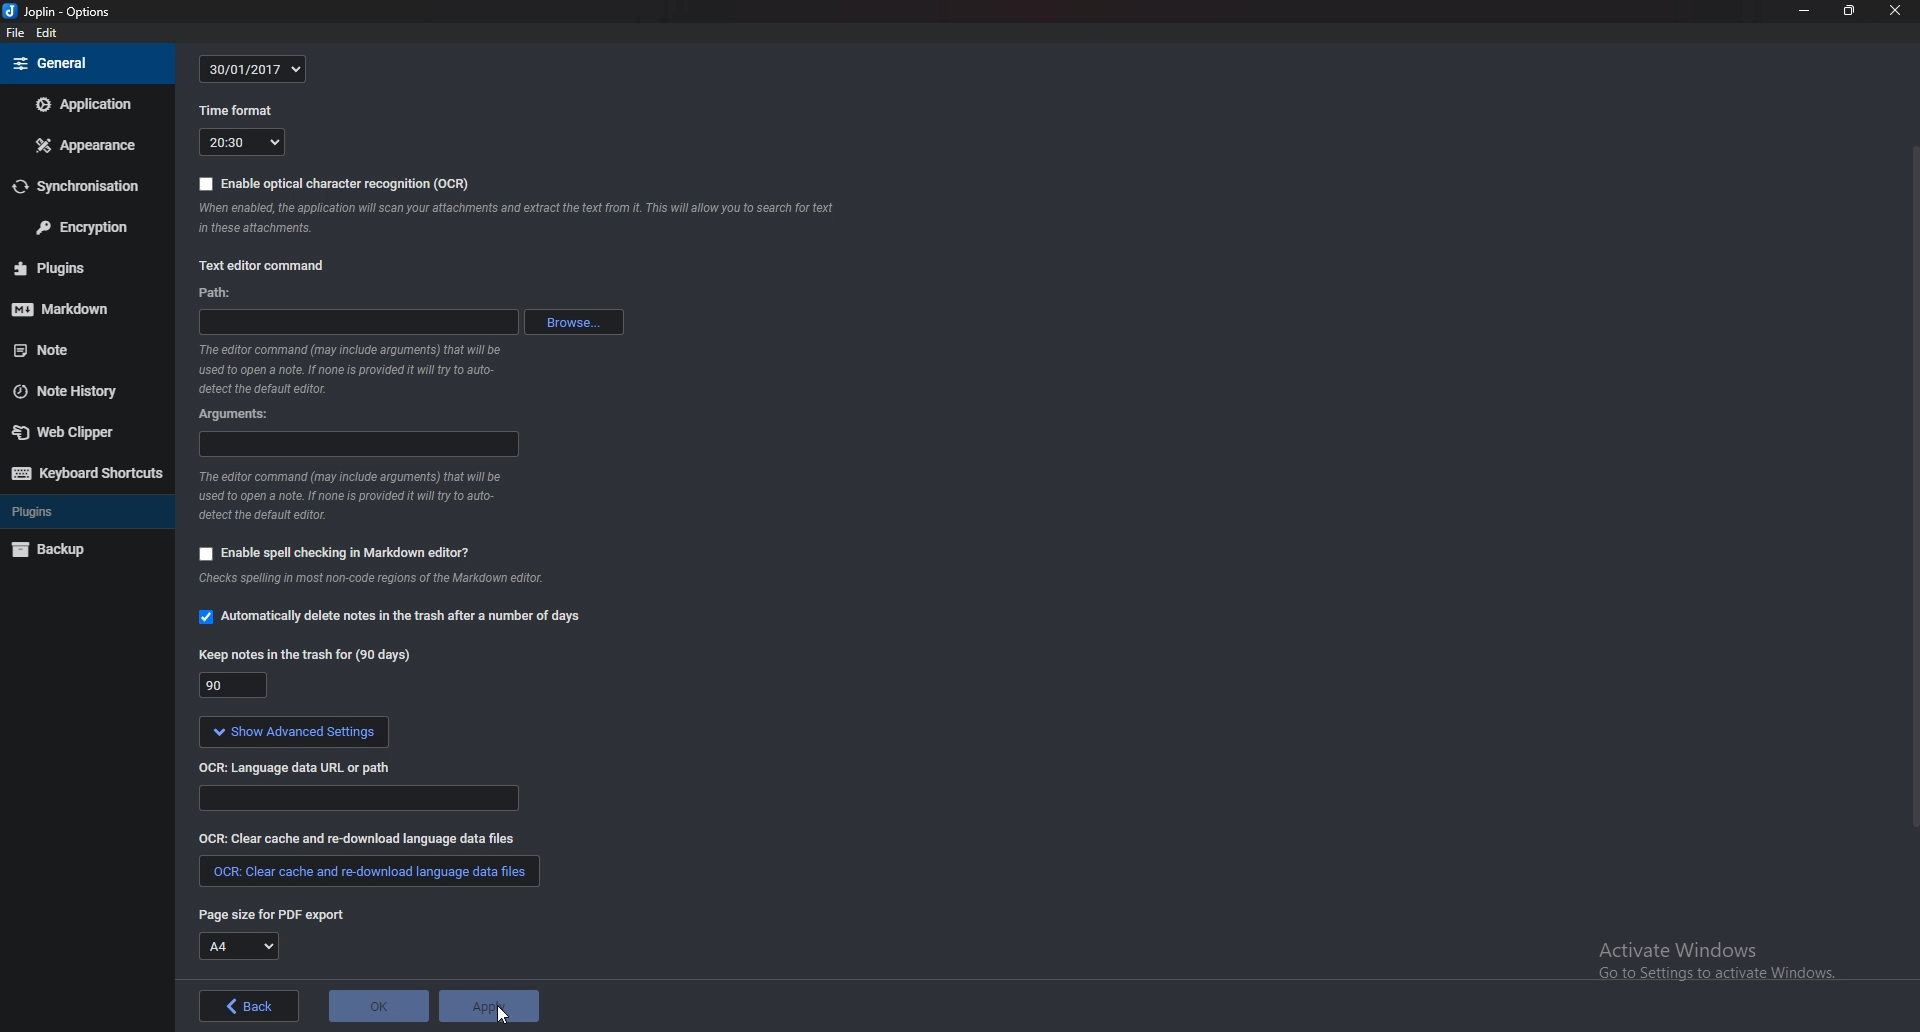  Describe the element at coordinates (353, 323) in the screenshot. I see `path` at that location.